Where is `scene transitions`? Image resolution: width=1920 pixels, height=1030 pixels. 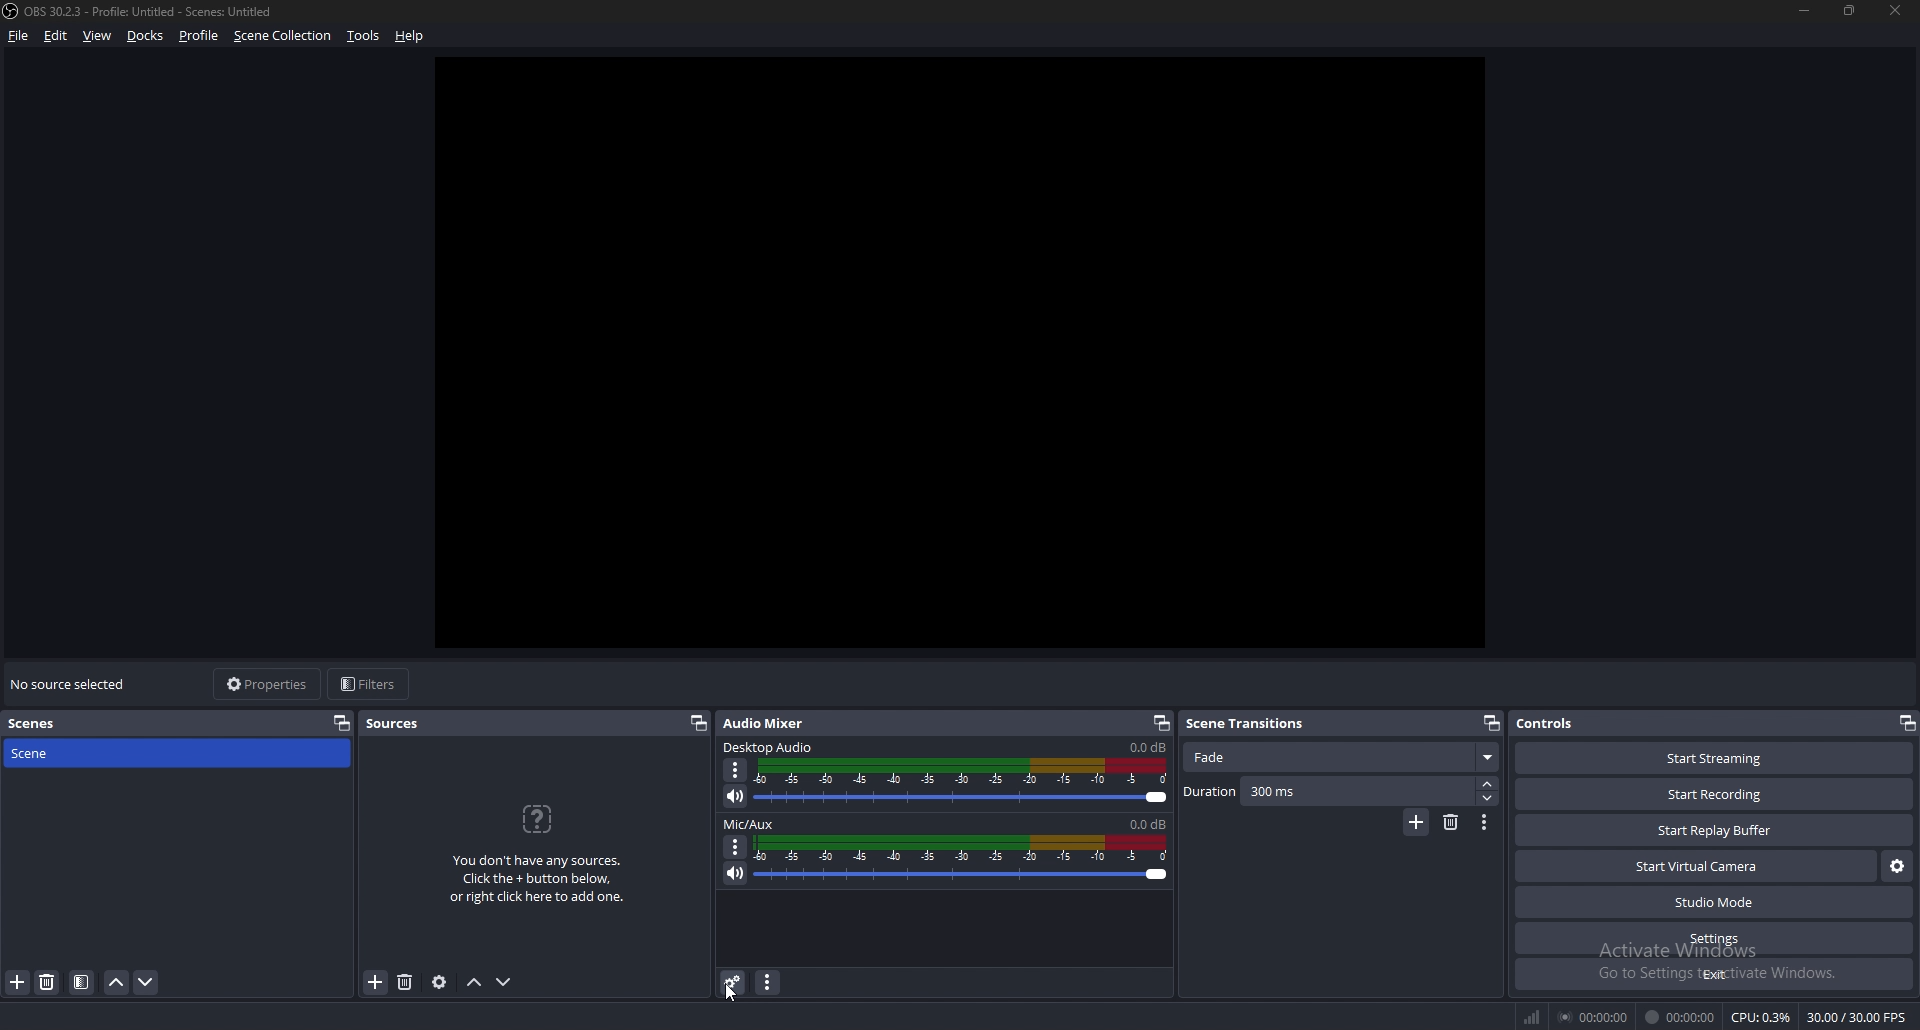
scene transitions is located at coordinates (1248, 723).